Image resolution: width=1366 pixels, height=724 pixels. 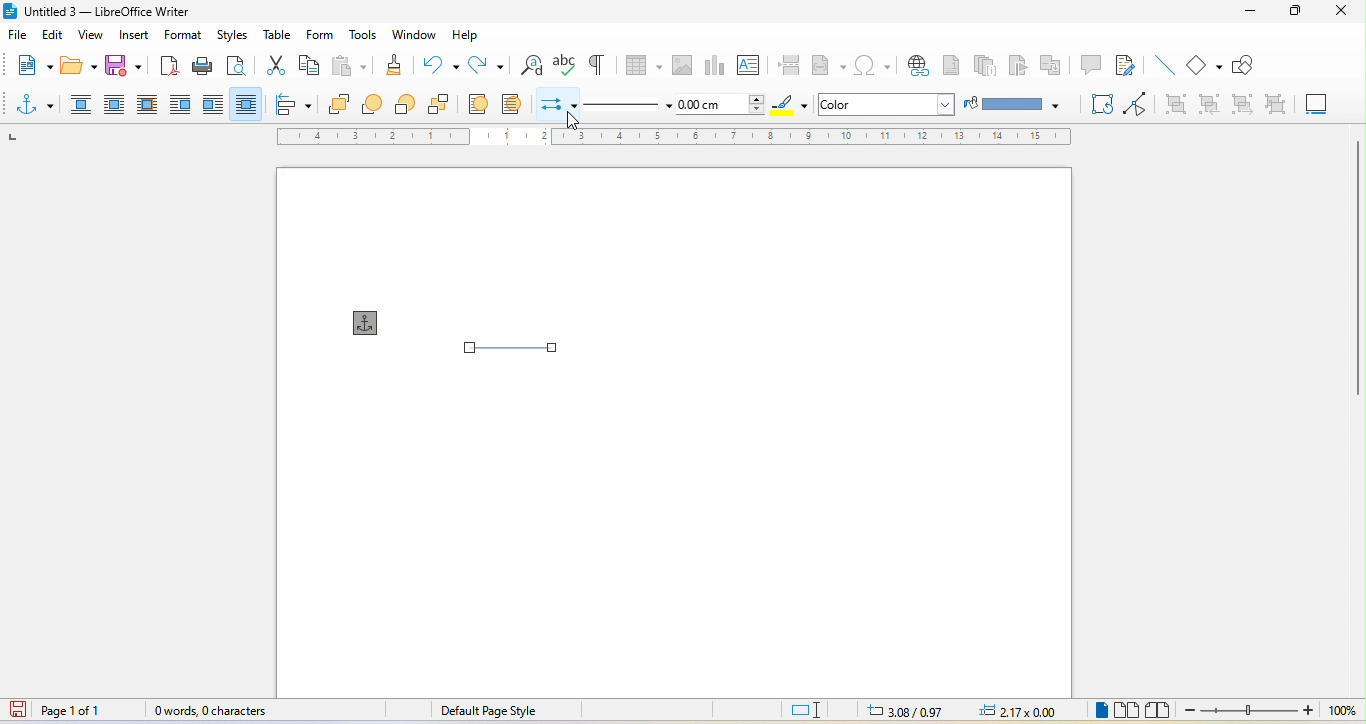 I want to click on line thickness, so click(x=721, y=103).